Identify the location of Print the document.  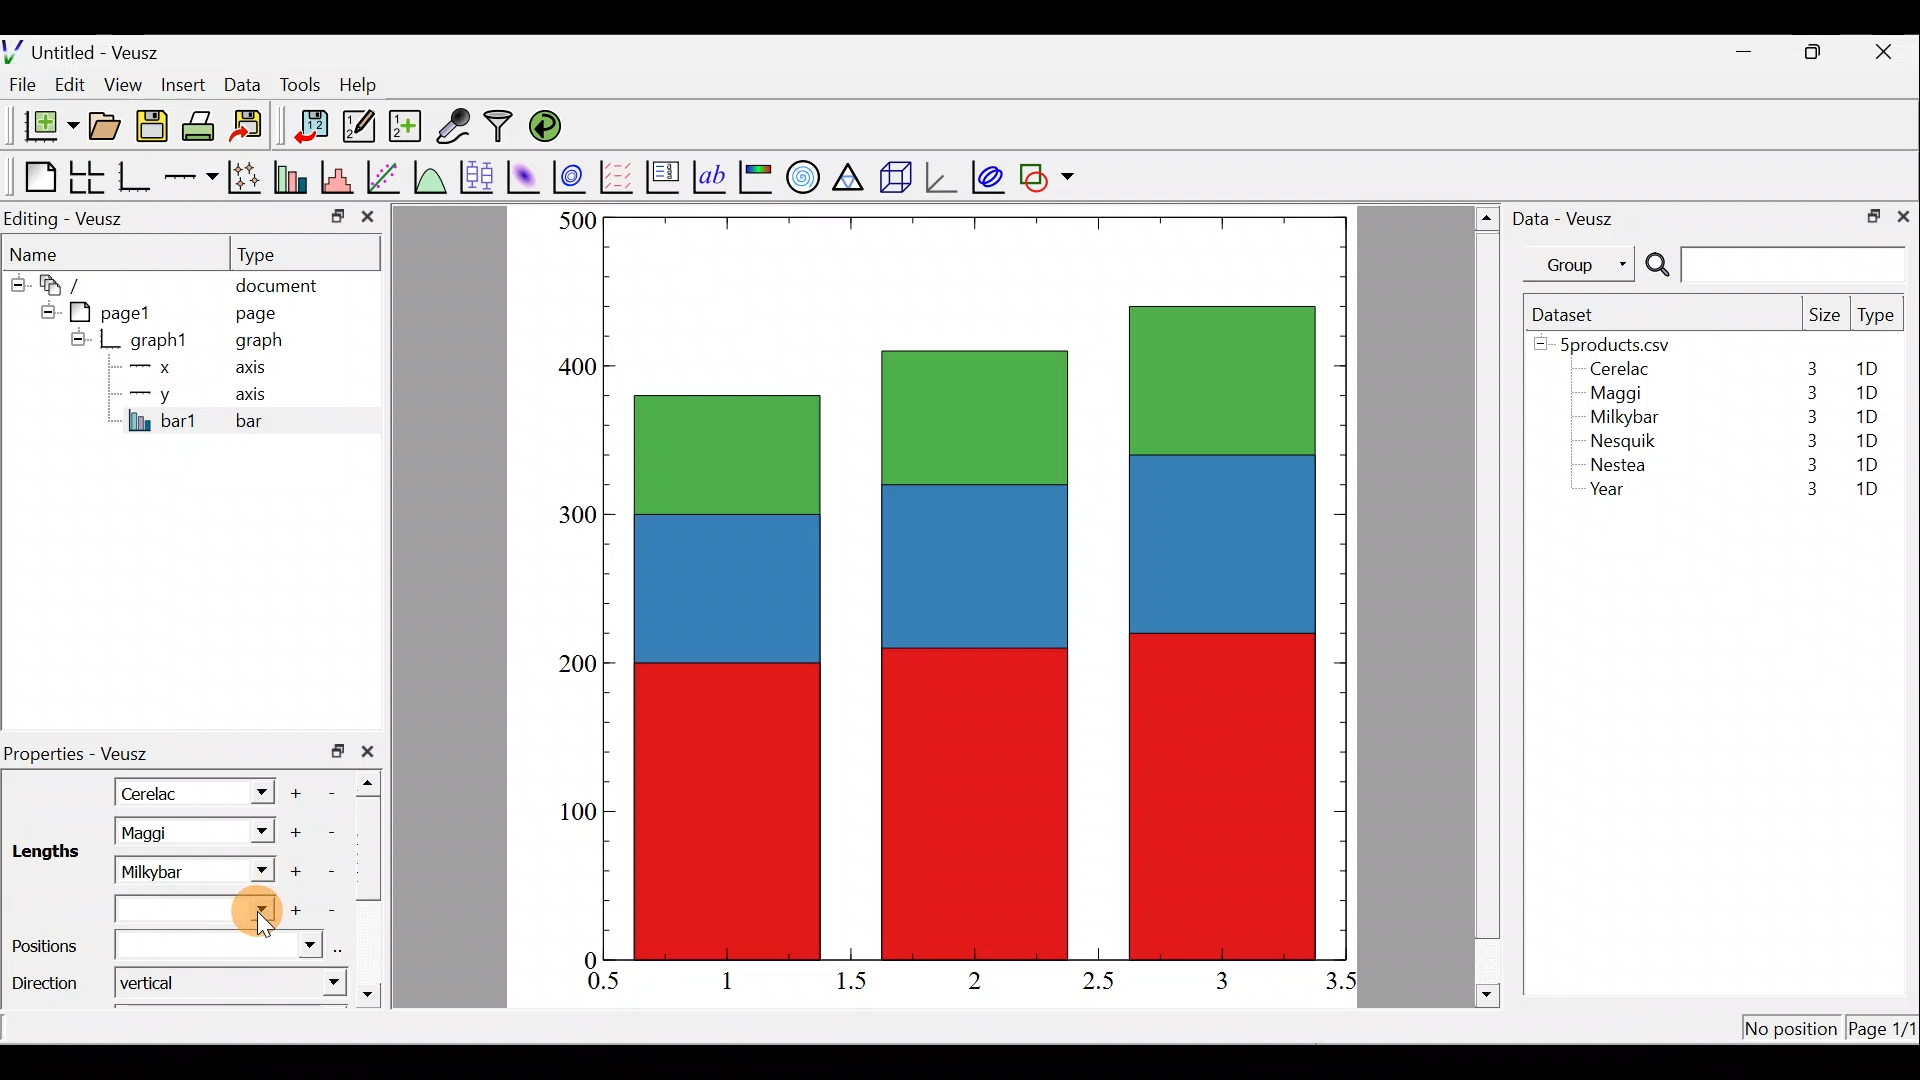
(204, 125).